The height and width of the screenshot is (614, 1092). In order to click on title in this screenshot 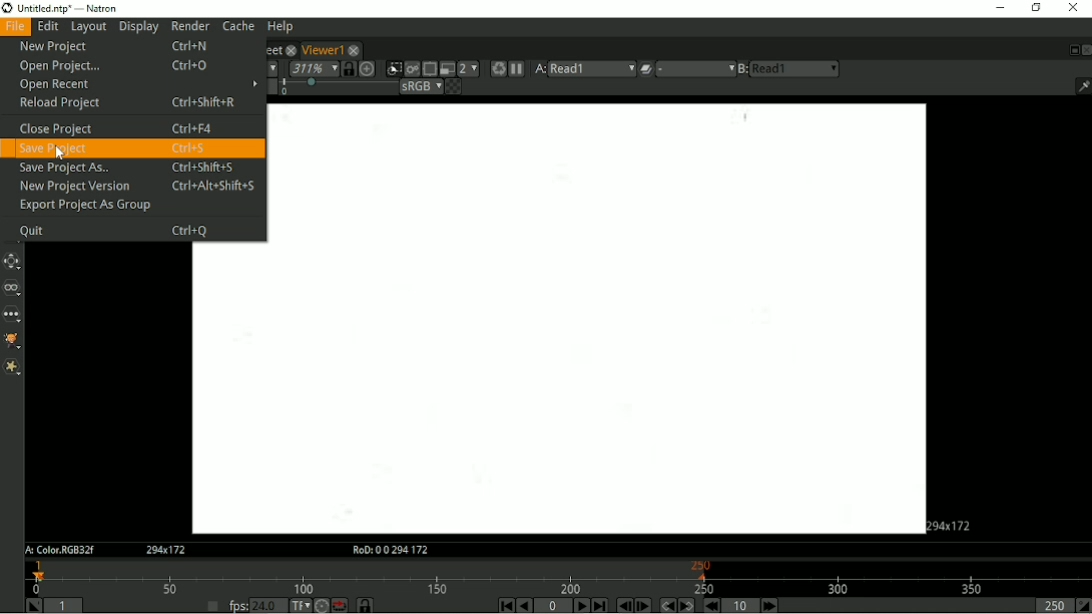, I will do `click(68, 8)`.